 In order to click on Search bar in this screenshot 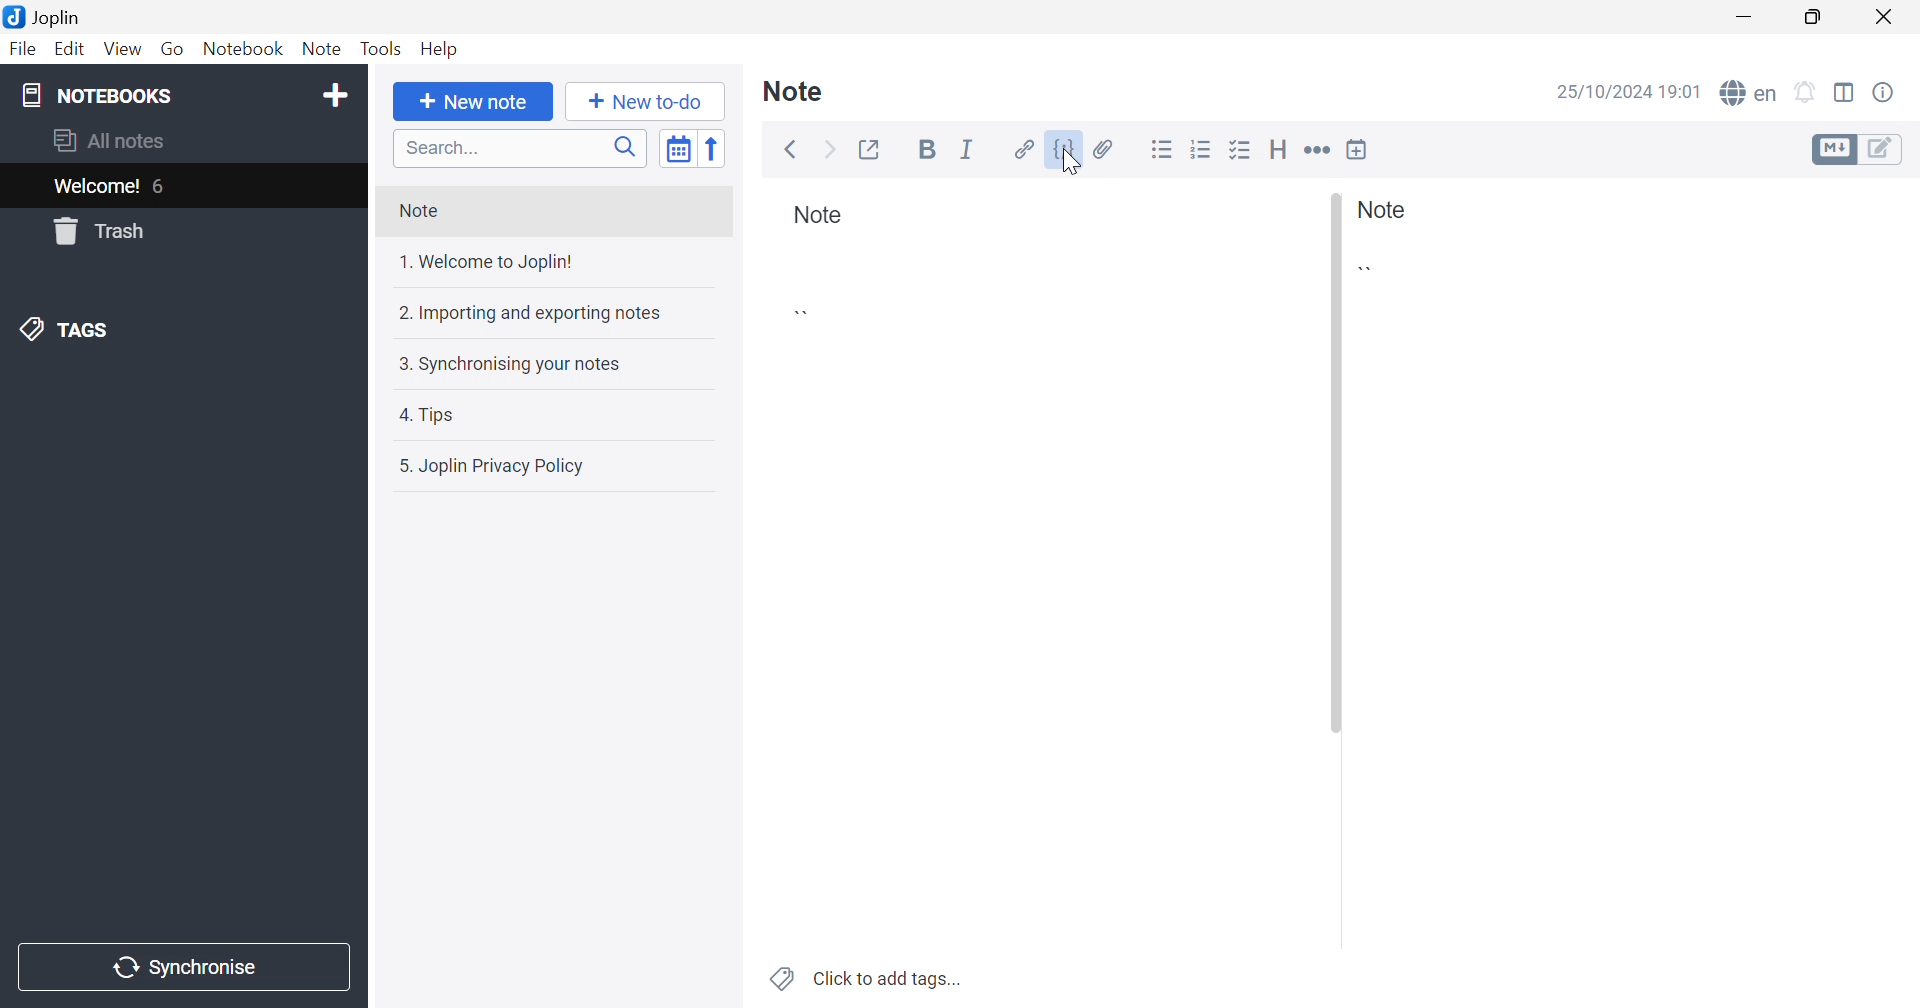, I will do `click(521, 147)`.